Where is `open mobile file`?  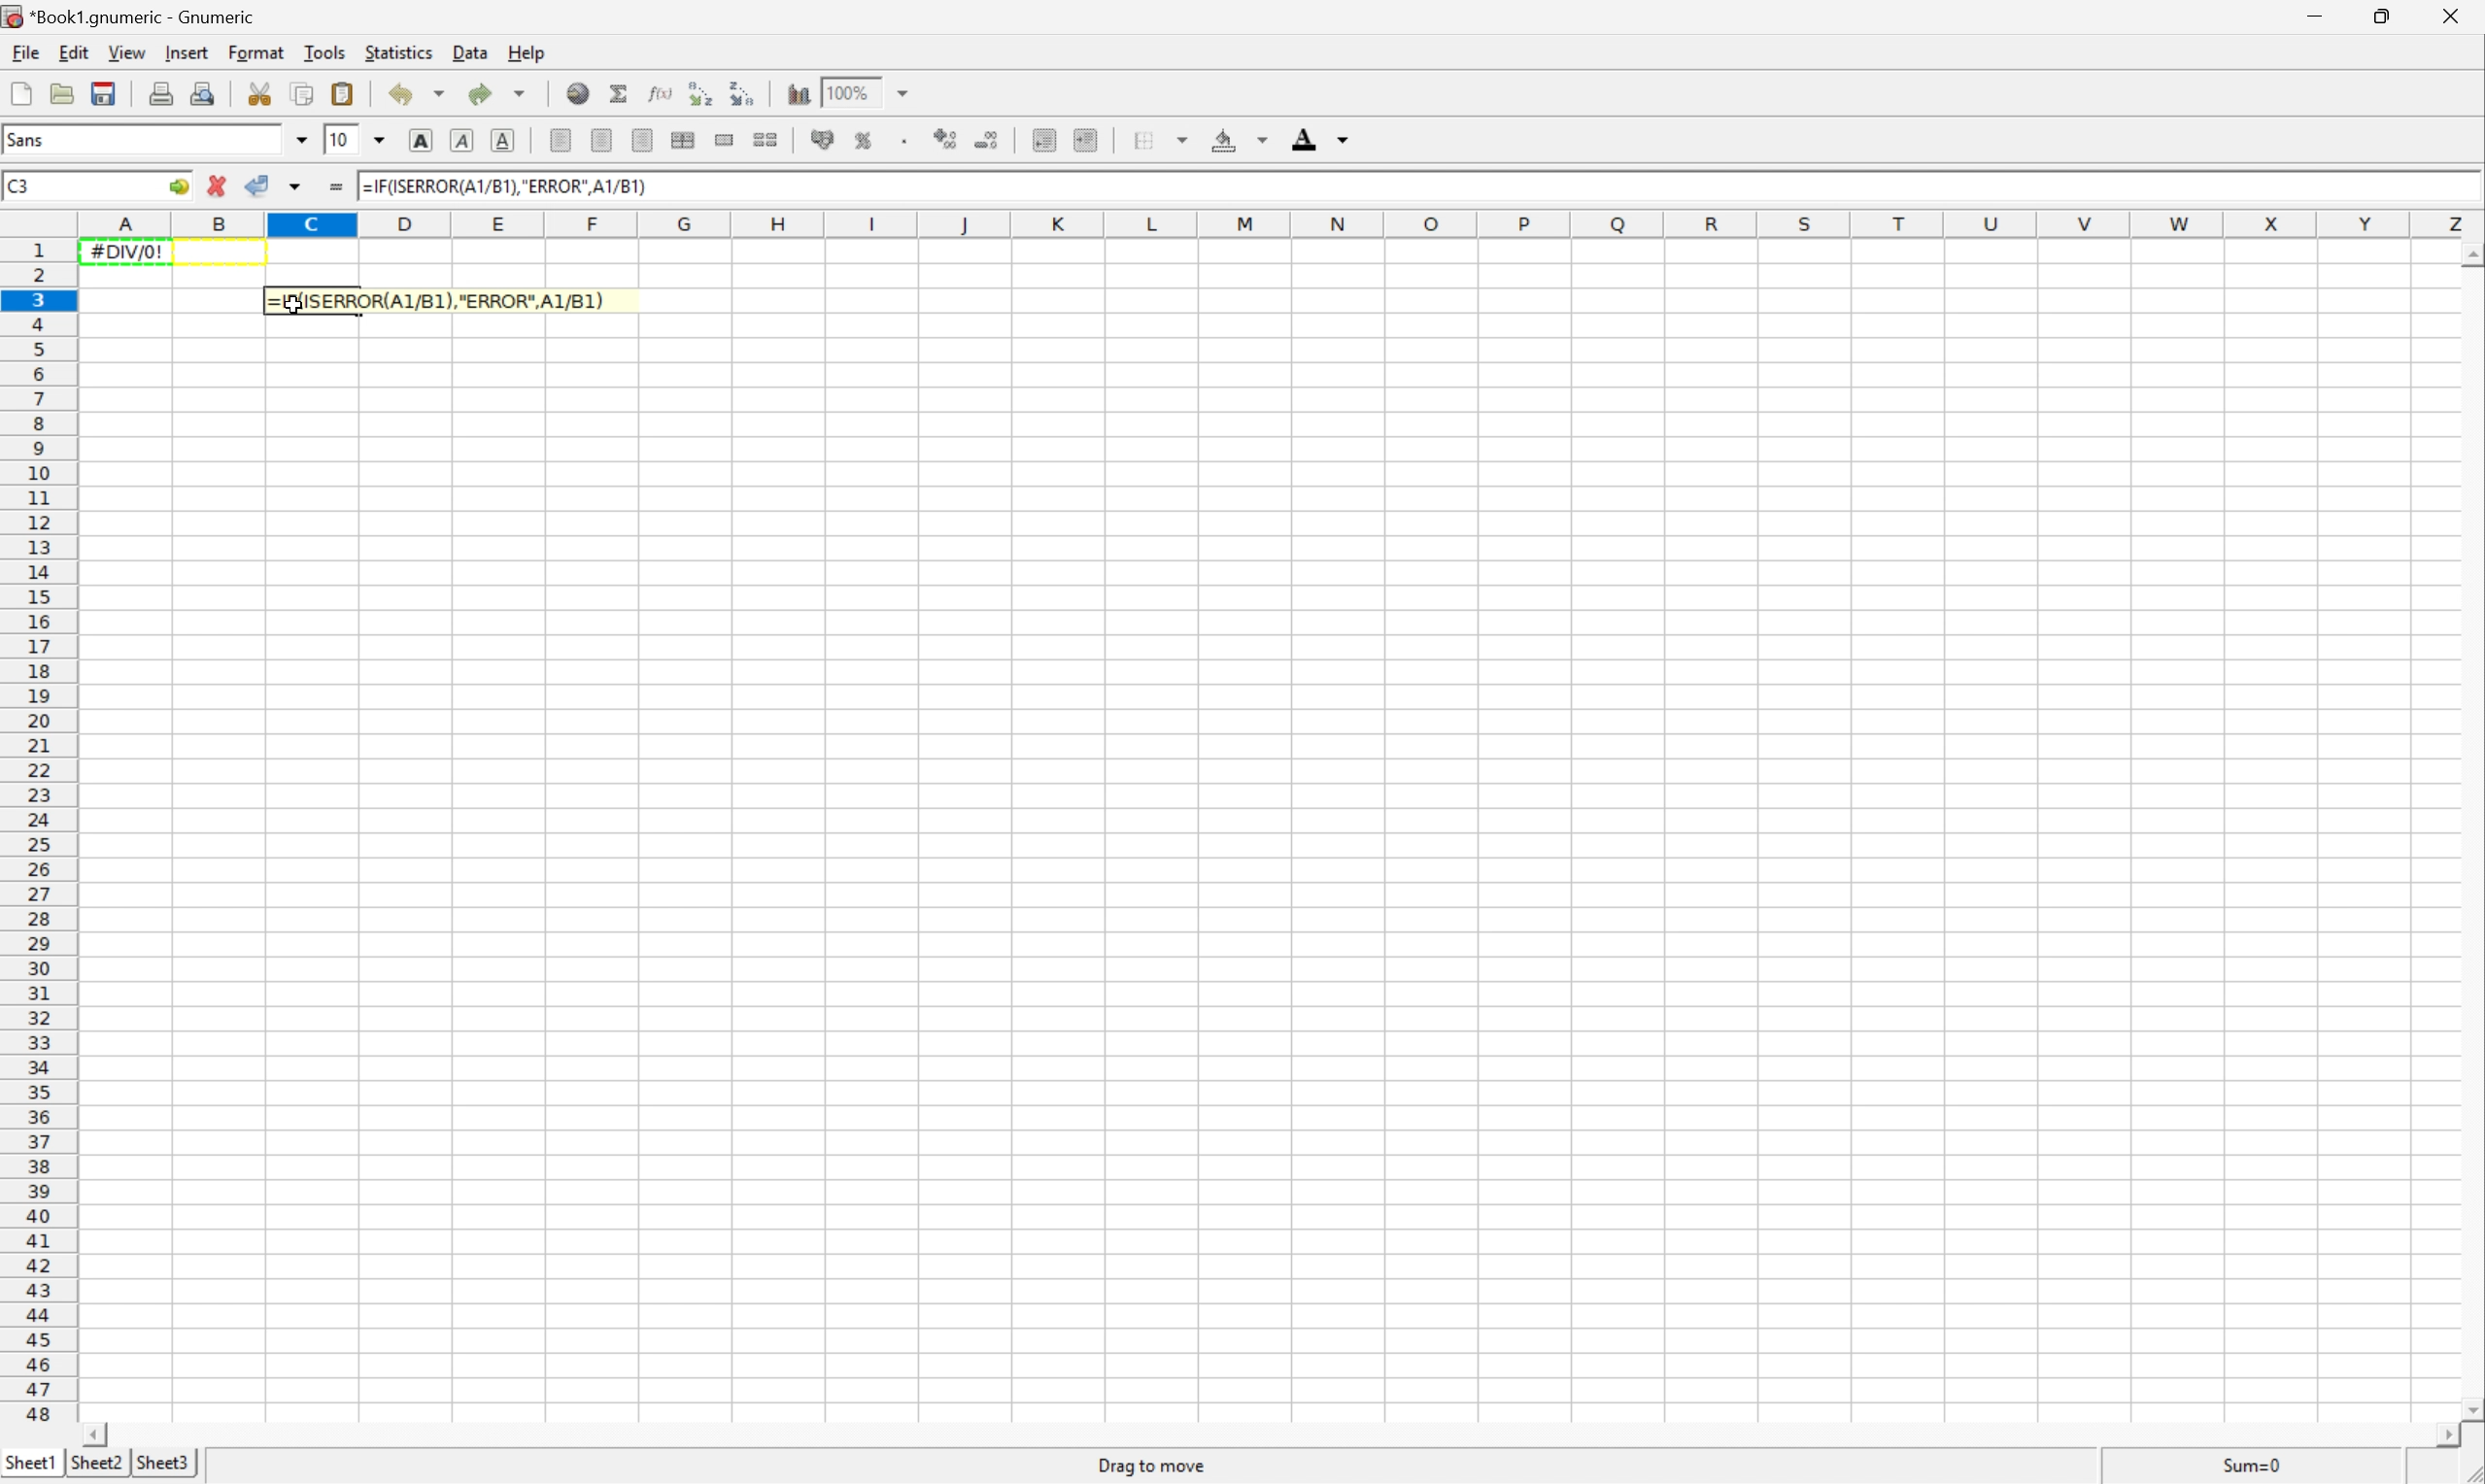
open mobile file is located at coordinates (64, 94).